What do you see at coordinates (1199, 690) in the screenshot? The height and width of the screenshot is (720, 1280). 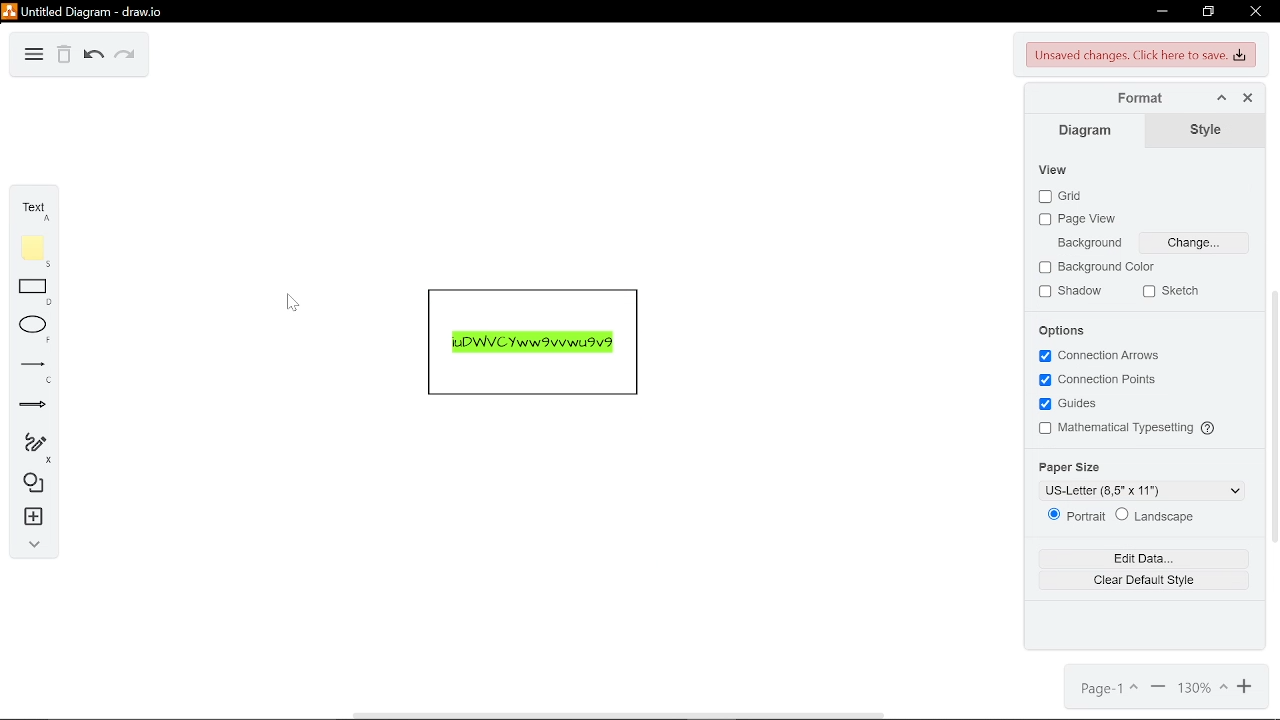 I see `130%` at bounding box center [1199, 690].